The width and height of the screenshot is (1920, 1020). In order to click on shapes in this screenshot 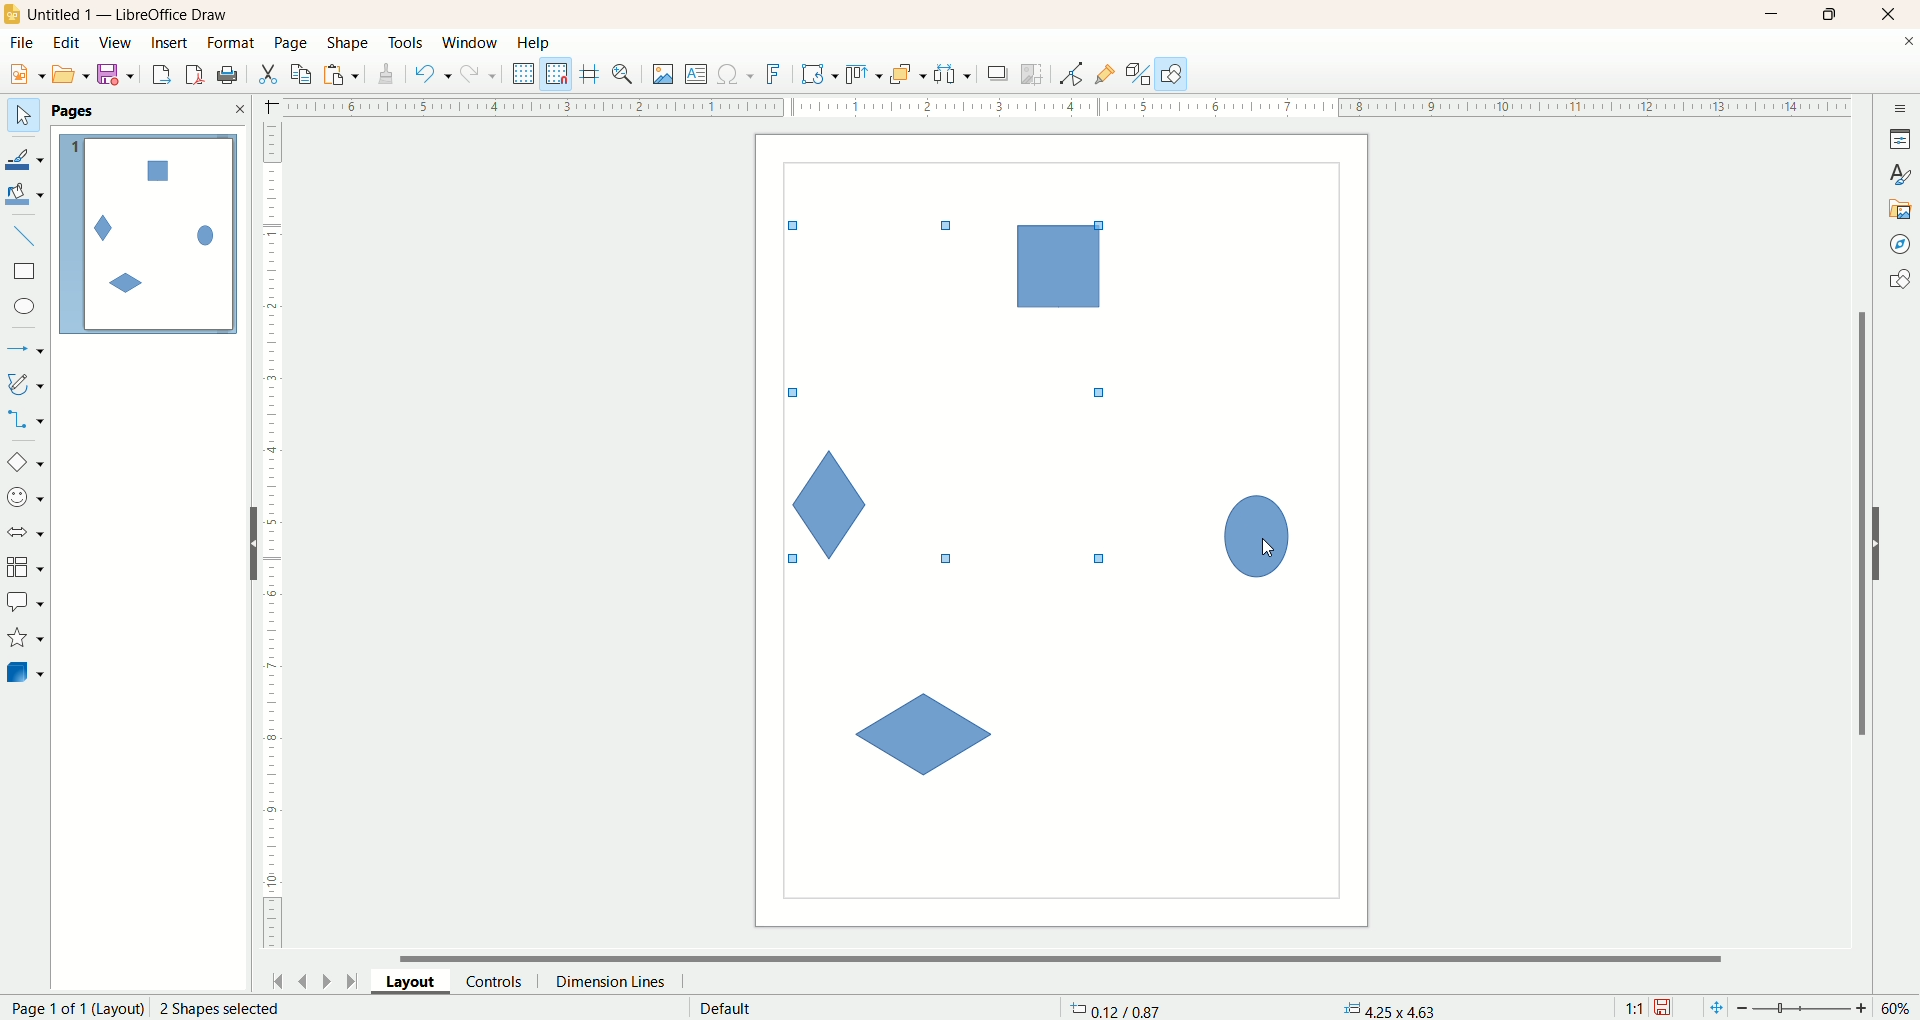, I will do `click(1899, 282)`.